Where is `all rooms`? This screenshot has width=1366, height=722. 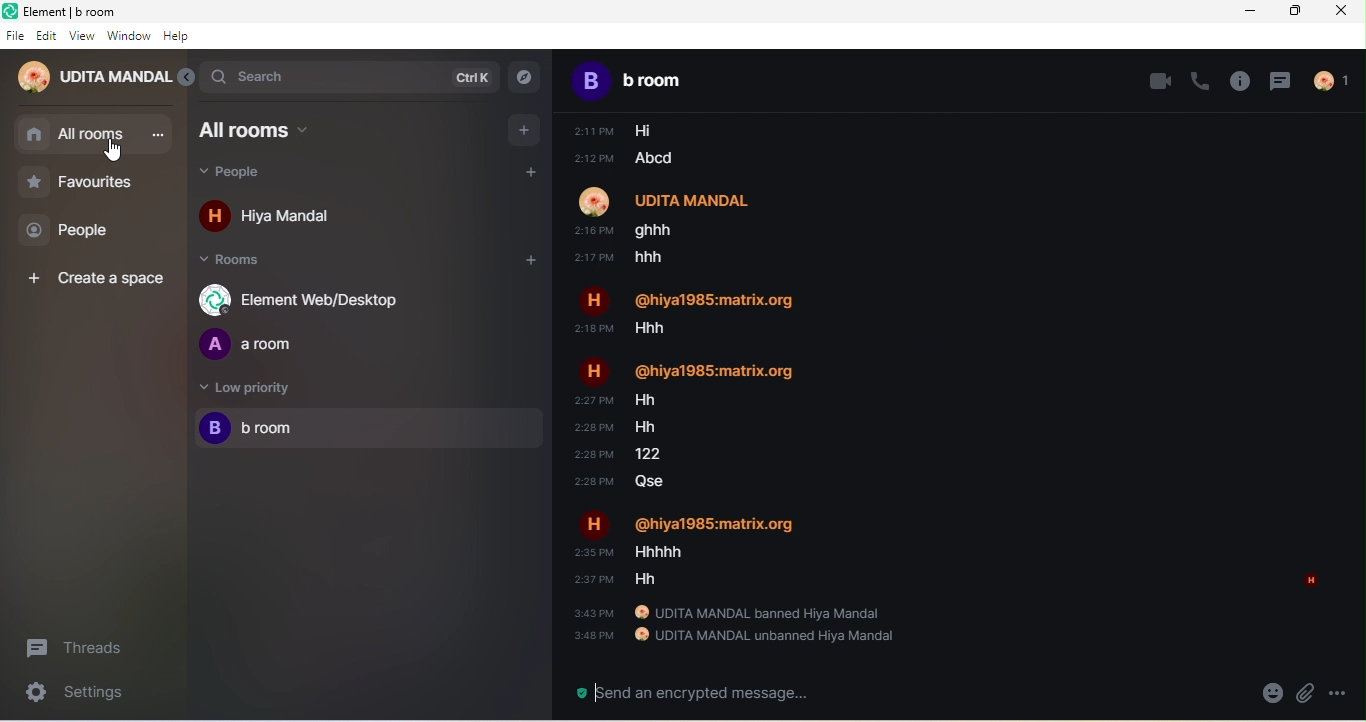 all rooms is located at coordinates (74, 136).